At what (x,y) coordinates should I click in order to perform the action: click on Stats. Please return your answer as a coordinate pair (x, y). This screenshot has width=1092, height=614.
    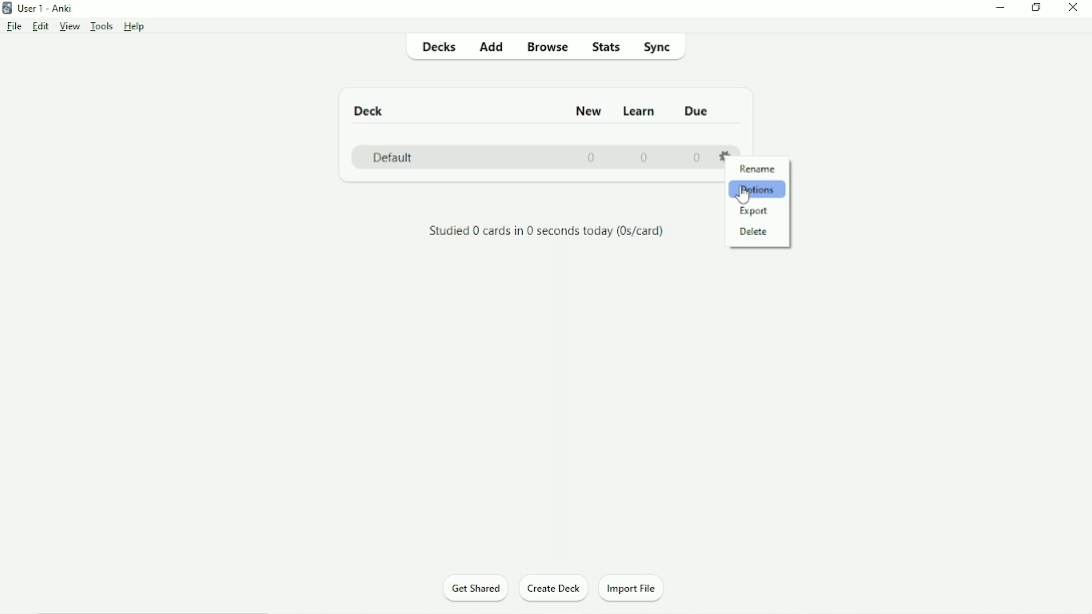
    Looking at the image, I should click on (607, 46).